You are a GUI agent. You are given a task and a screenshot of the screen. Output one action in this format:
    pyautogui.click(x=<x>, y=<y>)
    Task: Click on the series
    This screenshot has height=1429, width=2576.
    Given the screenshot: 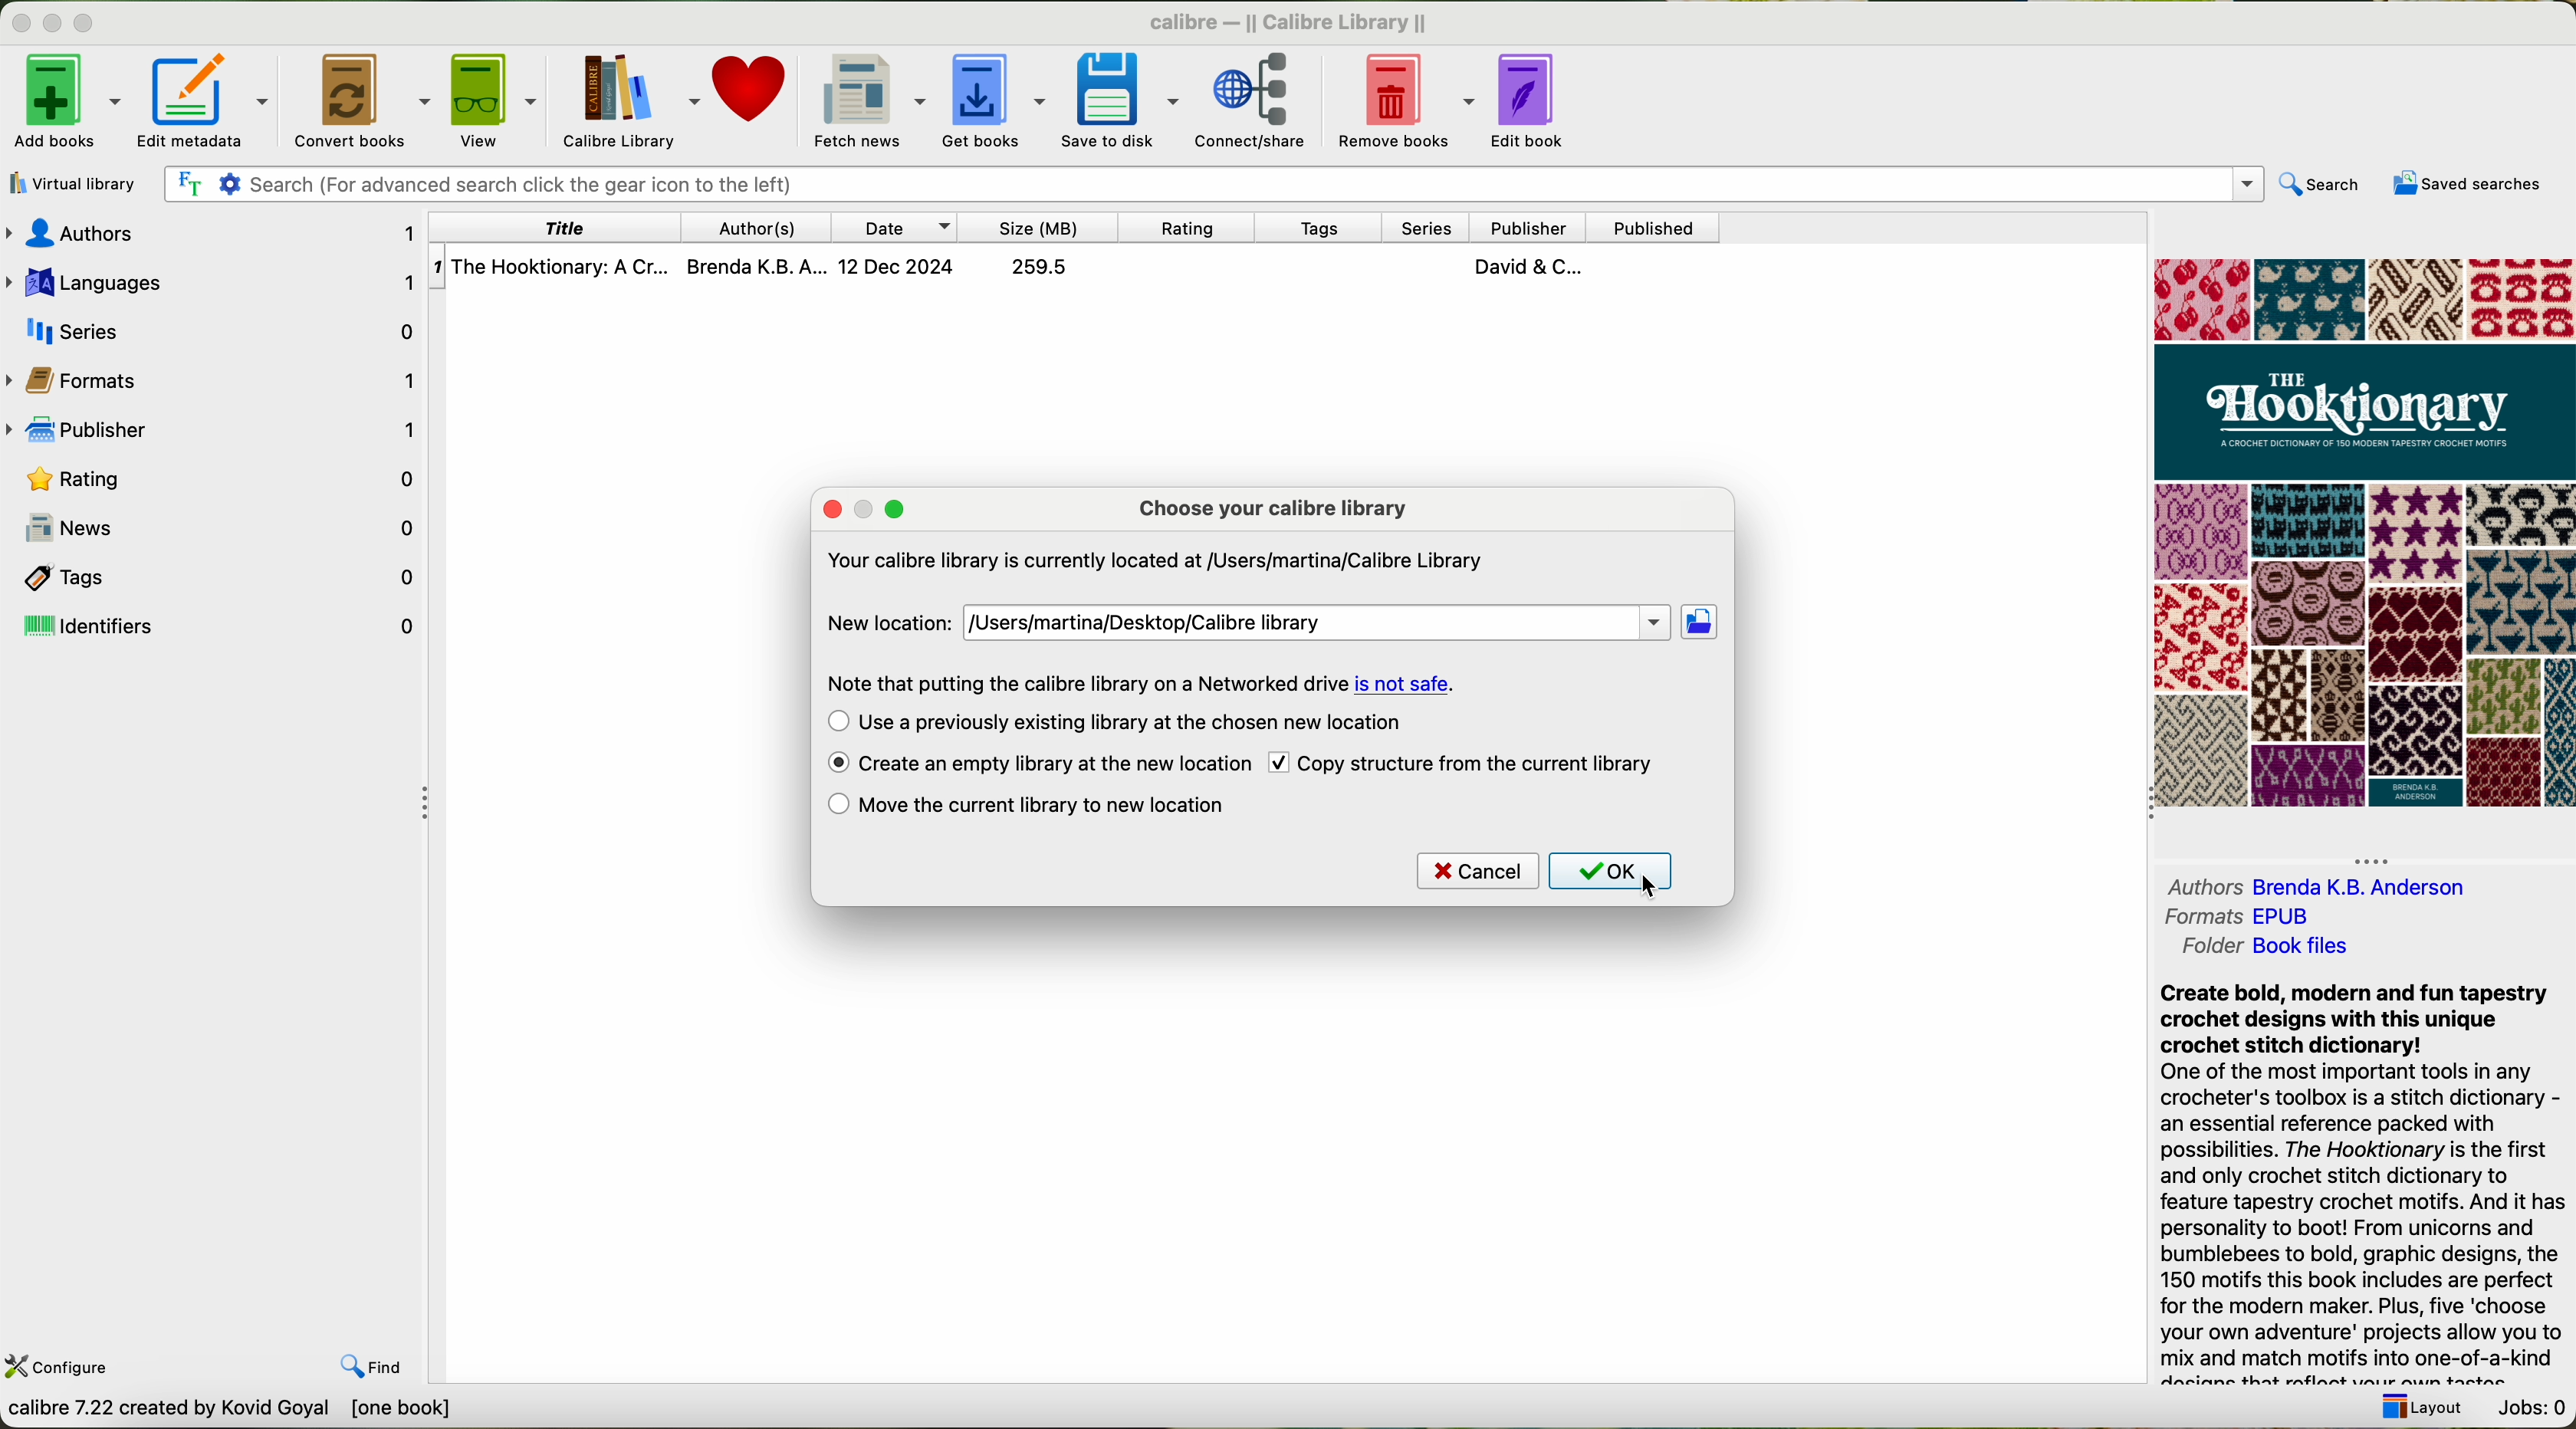 What is the action you would take?
    pyautogui.click(x=1430, y=225)
    